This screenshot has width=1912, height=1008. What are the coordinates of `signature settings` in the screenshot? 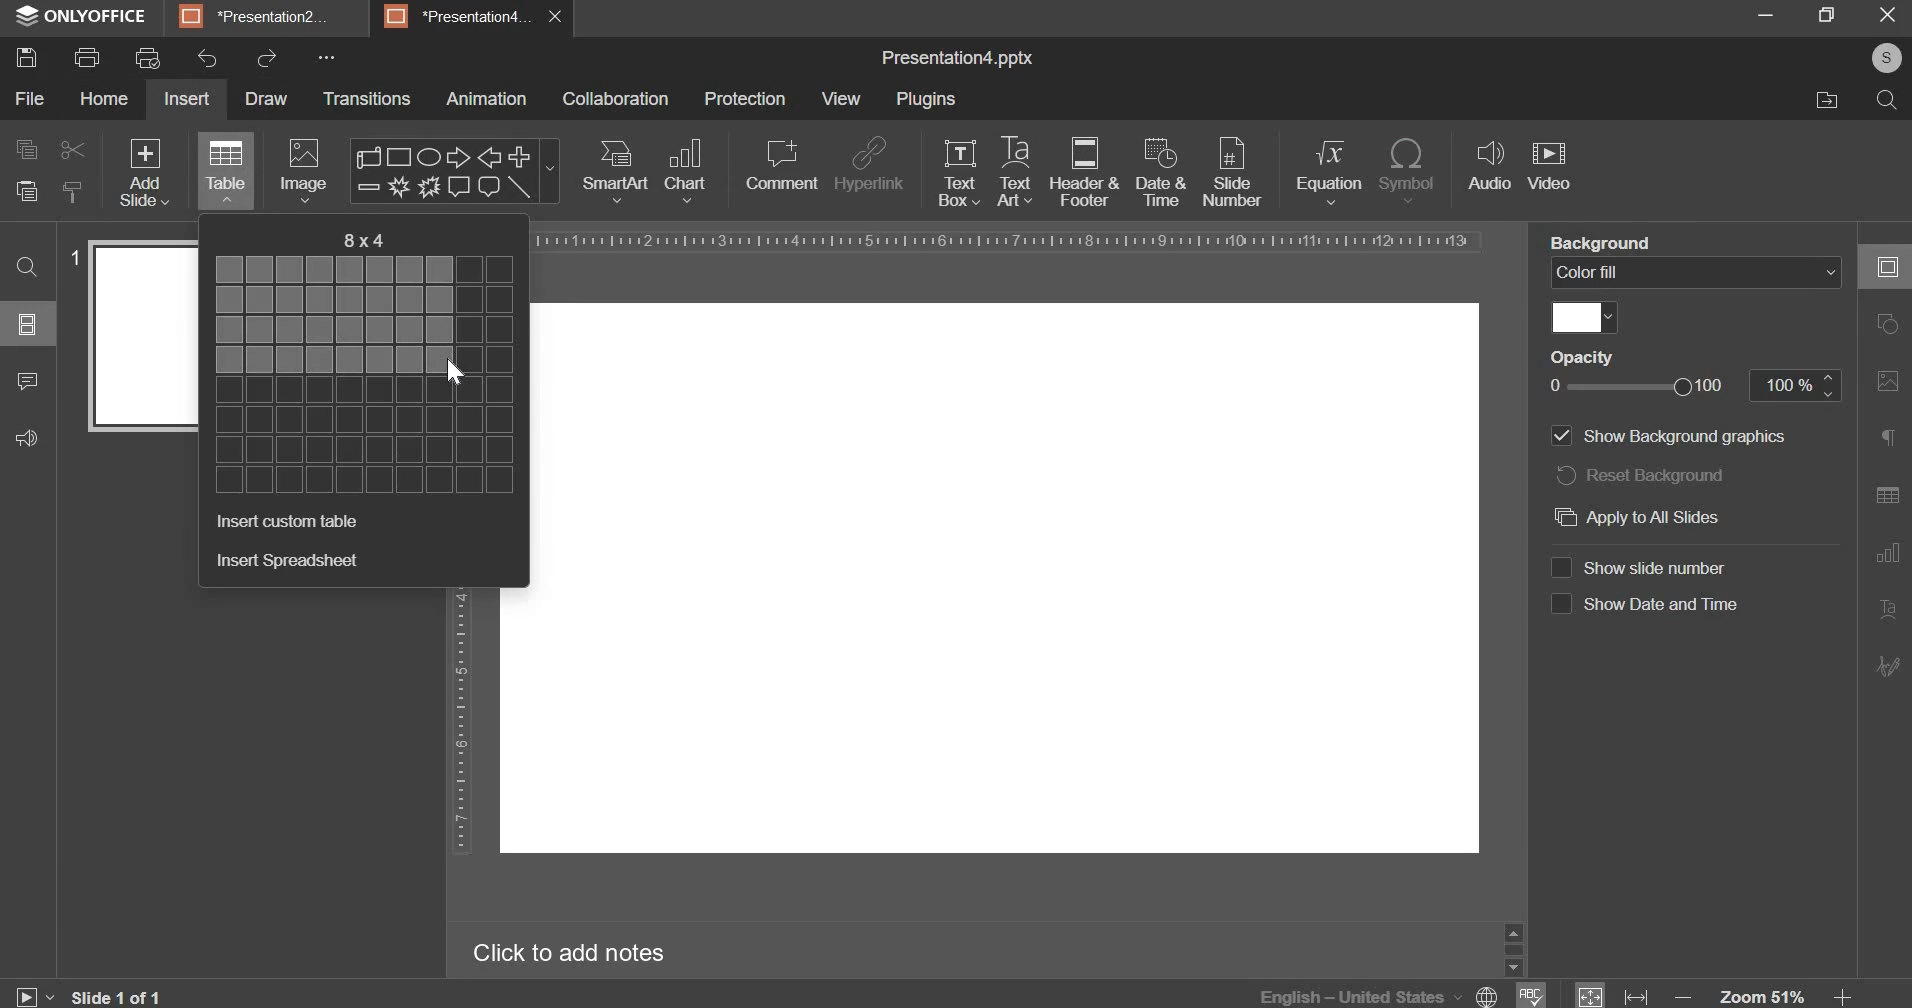 It's located at (1890, 667).